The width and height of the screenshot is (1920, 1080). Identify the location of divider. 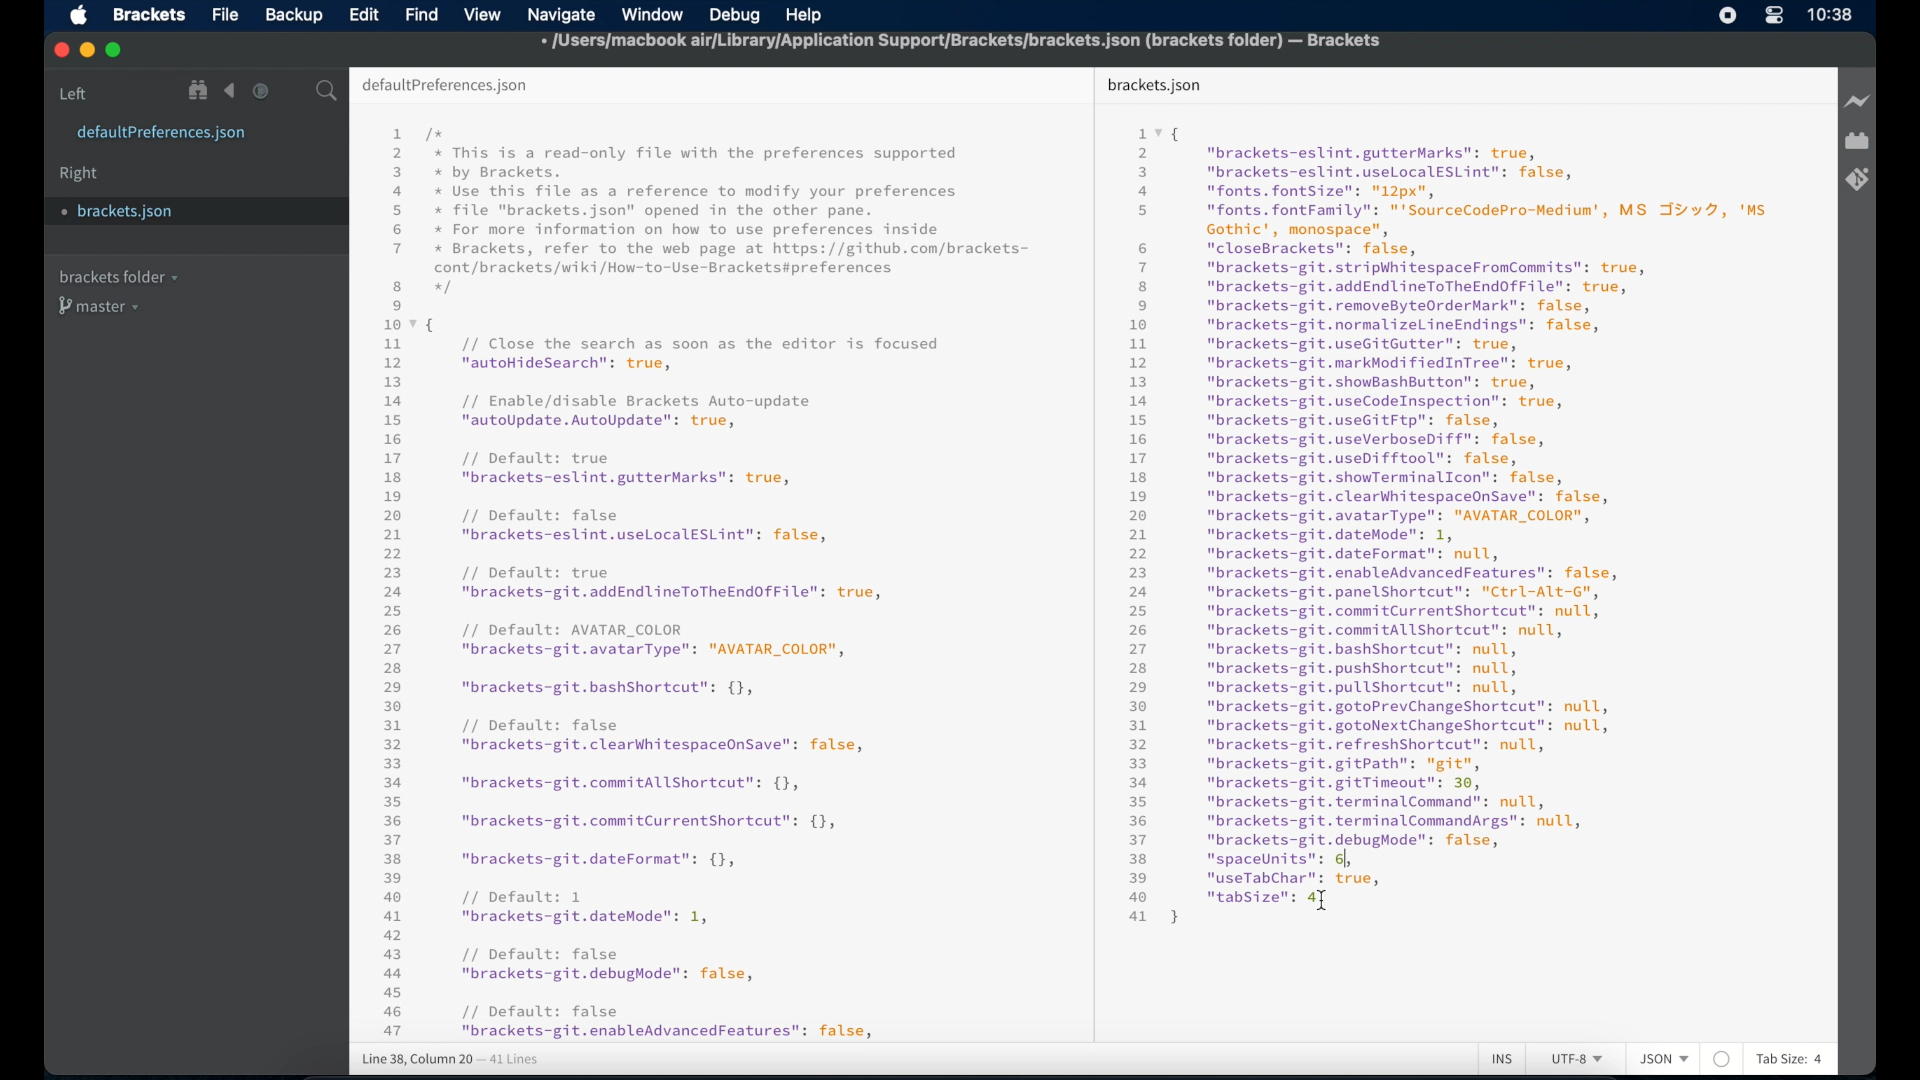
(1089, 552).